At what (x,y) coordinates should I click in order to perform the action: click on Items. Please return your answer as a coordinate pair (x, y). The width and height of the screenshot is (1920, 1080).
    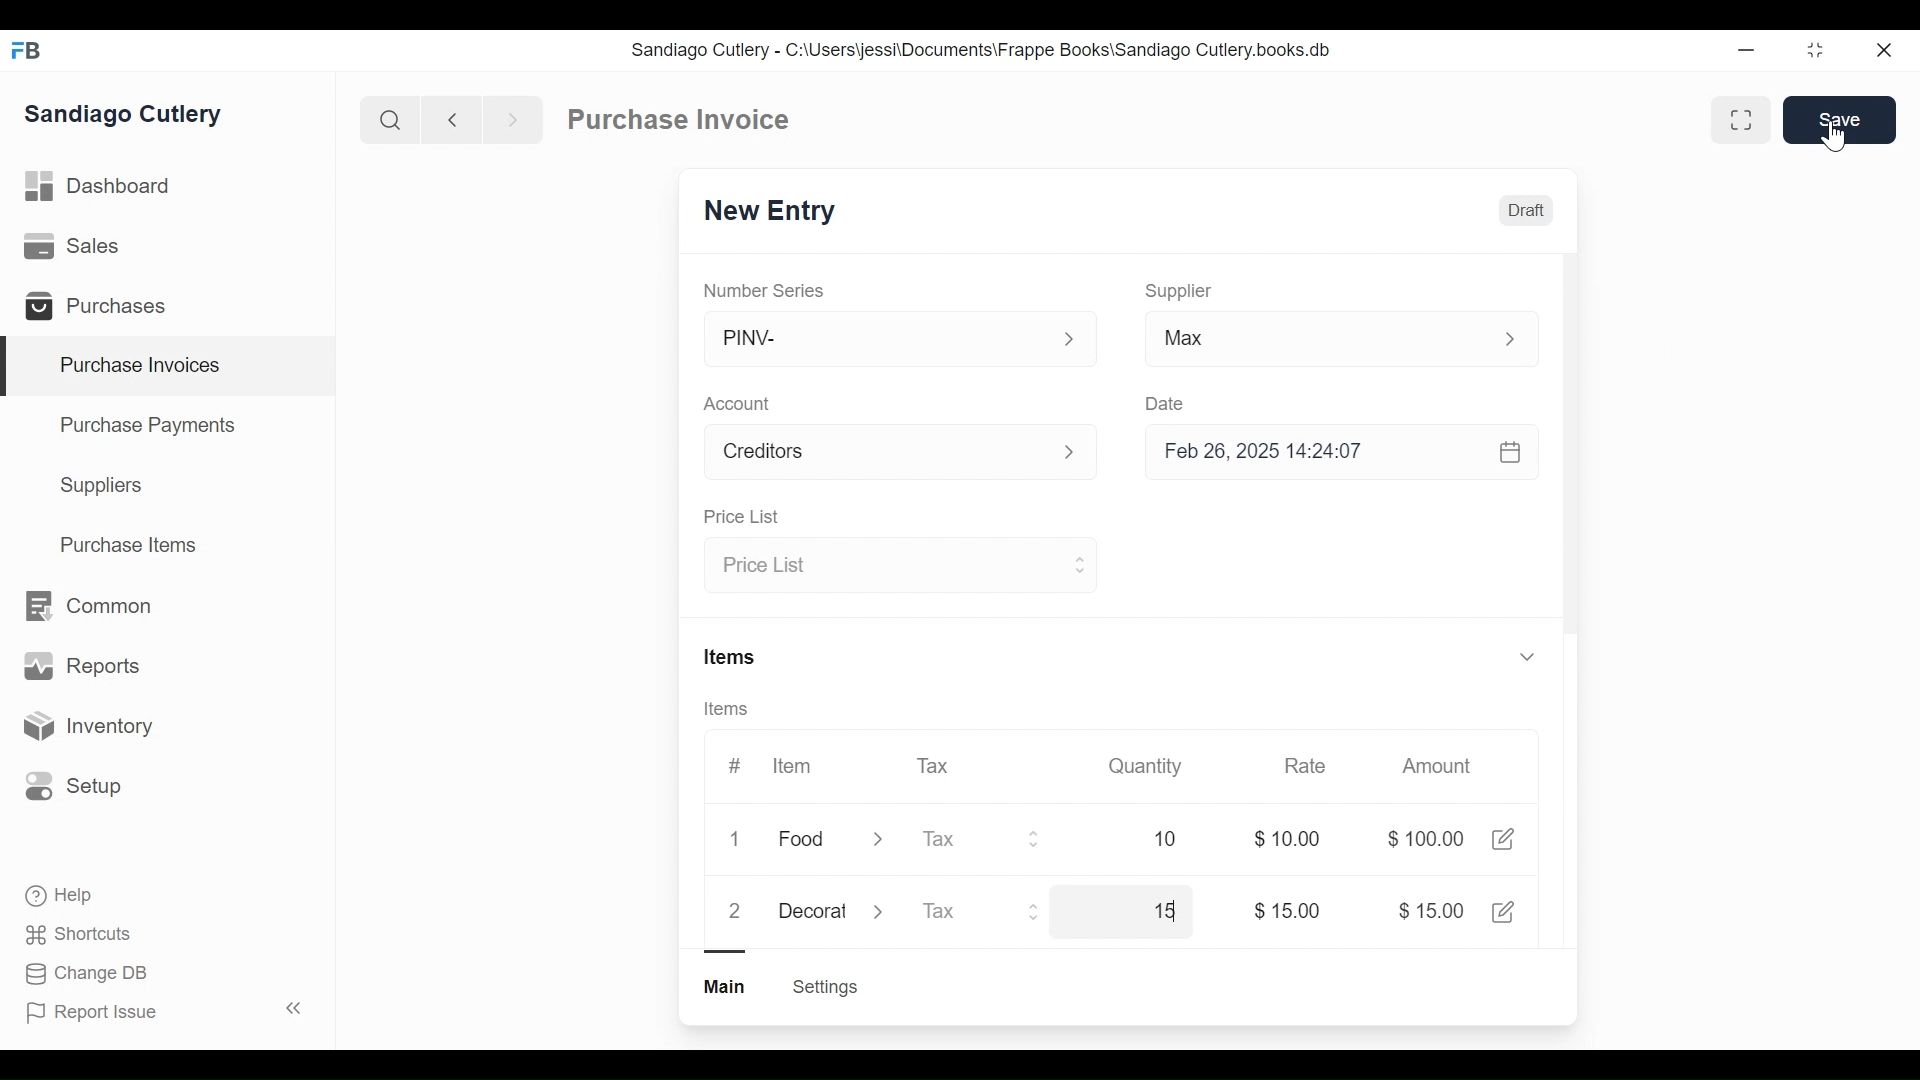
    Looking at the image, I should click on (732, 659).